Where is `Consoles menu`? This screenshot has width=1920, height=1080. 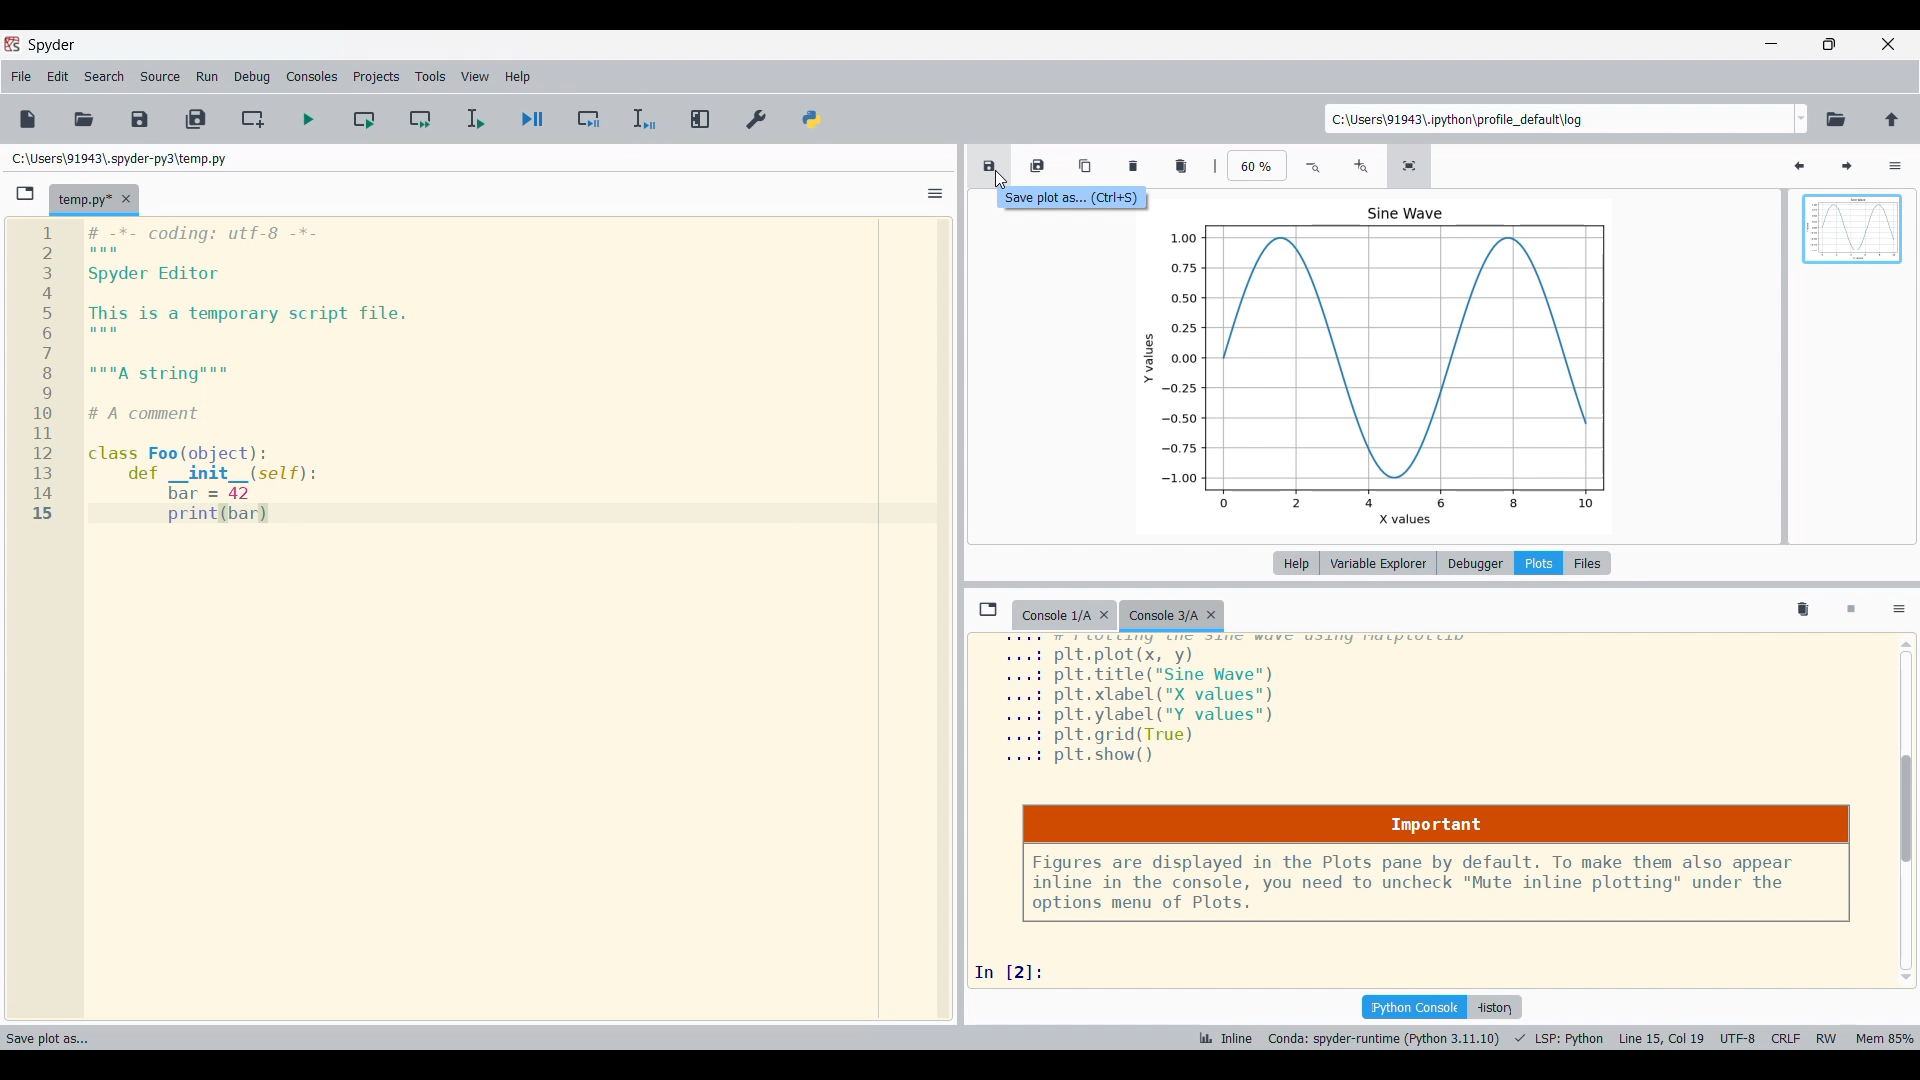
Consoles menu is located at coordinates (312, 77).